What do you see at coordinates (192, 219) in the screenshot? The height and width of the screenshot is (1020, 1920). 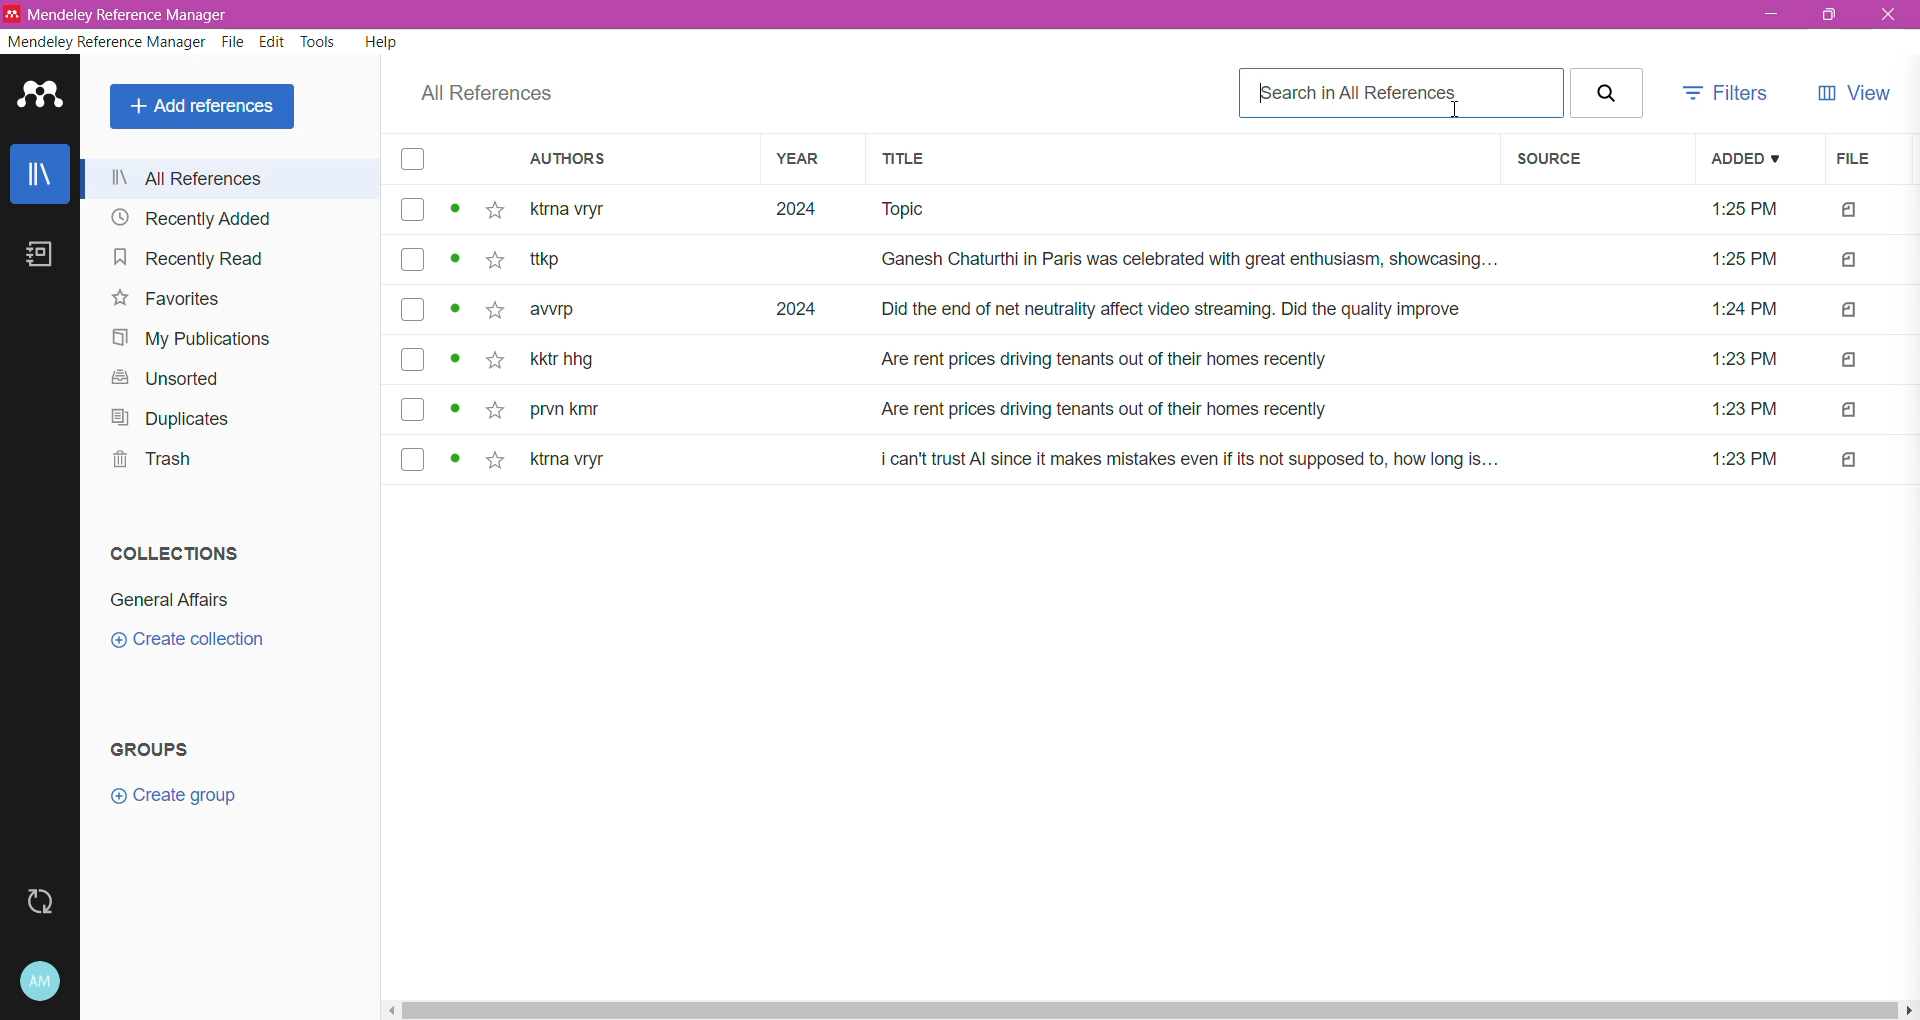 I see `Recently Added` at bounding box center [192, 219].